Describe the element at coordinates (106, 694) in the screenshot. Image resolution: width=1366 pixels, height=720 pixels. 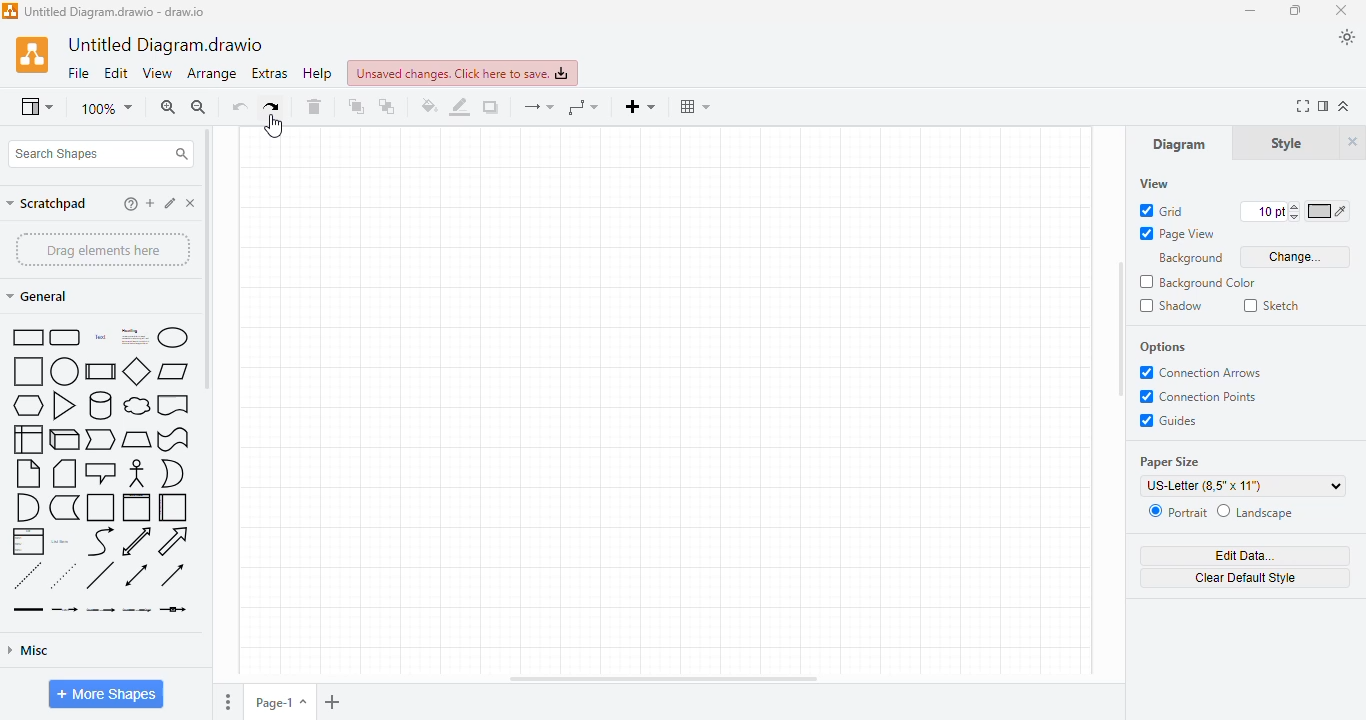
I see `more shapes` at that location.